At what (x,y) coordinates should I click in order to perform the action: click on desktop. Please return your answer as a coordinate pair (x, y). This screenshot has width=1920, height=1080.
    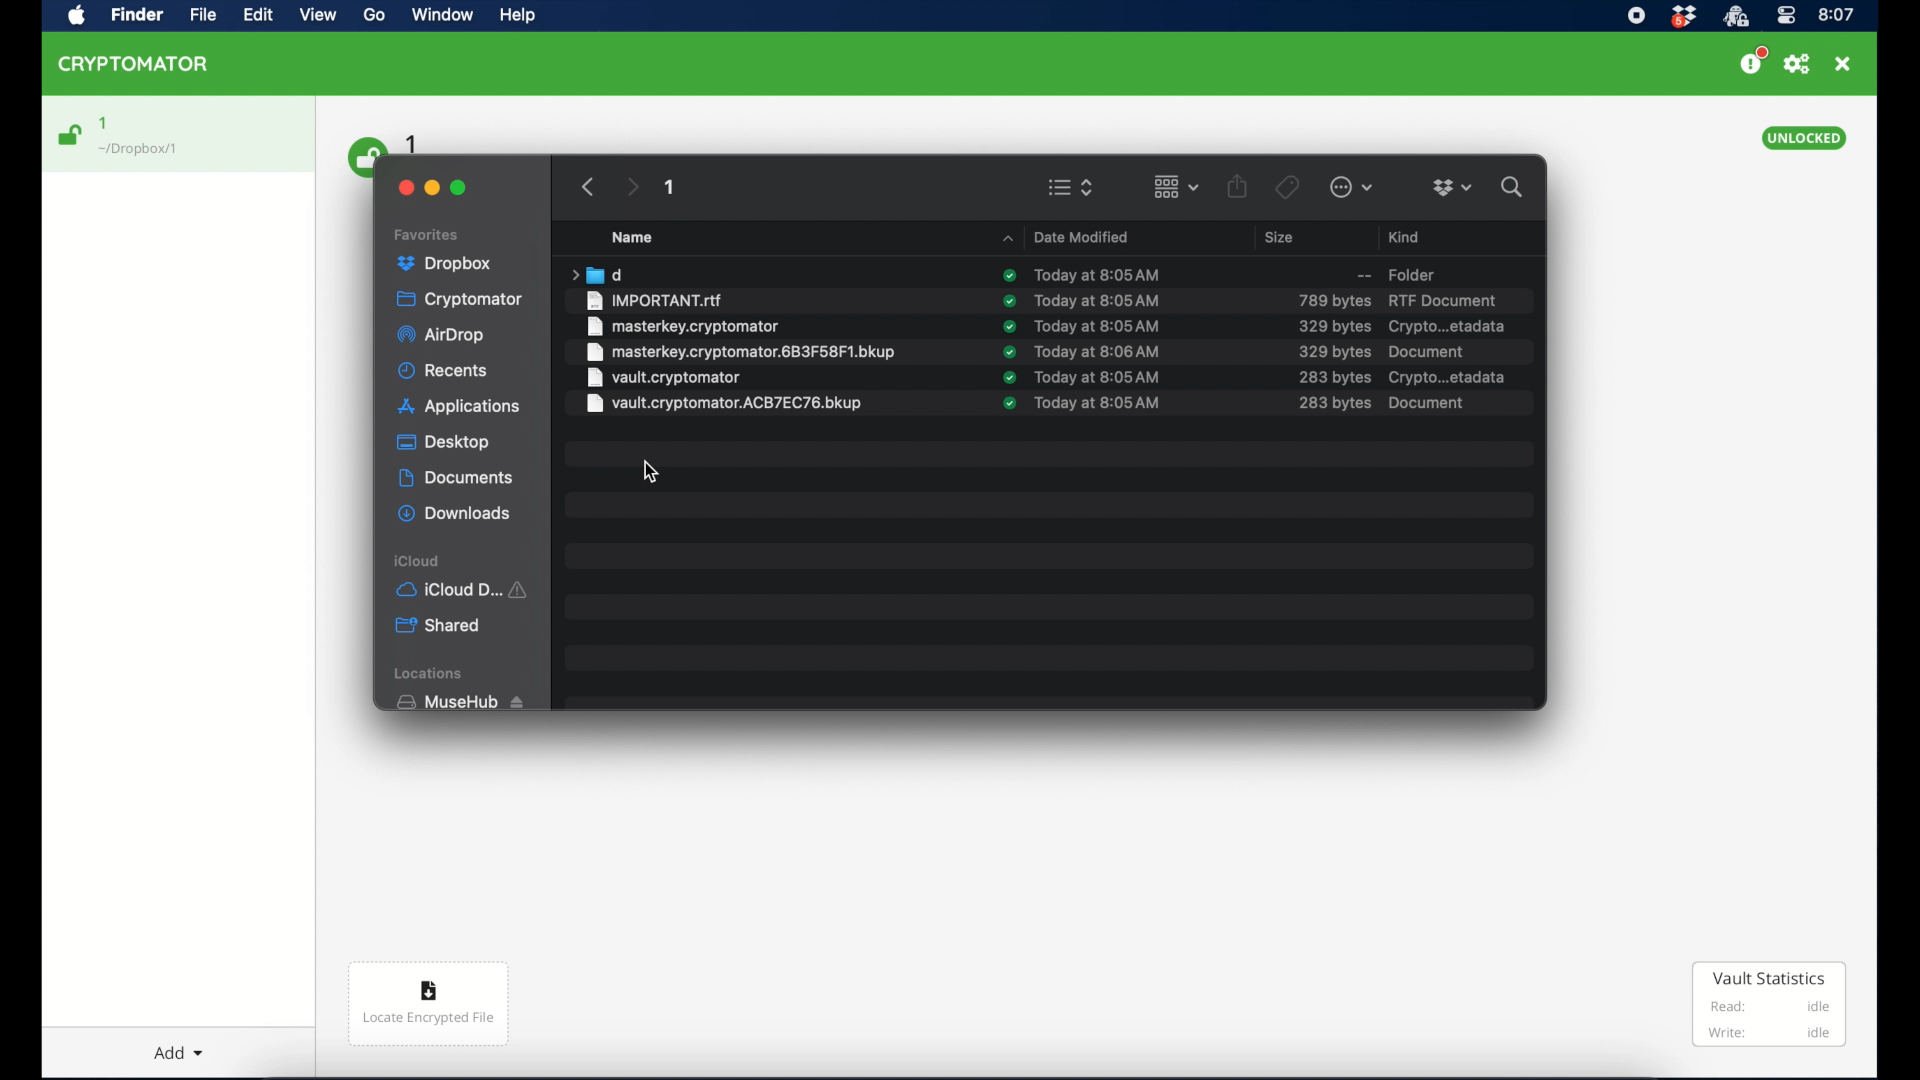
    Looking at the image, I should click on (443, 443).